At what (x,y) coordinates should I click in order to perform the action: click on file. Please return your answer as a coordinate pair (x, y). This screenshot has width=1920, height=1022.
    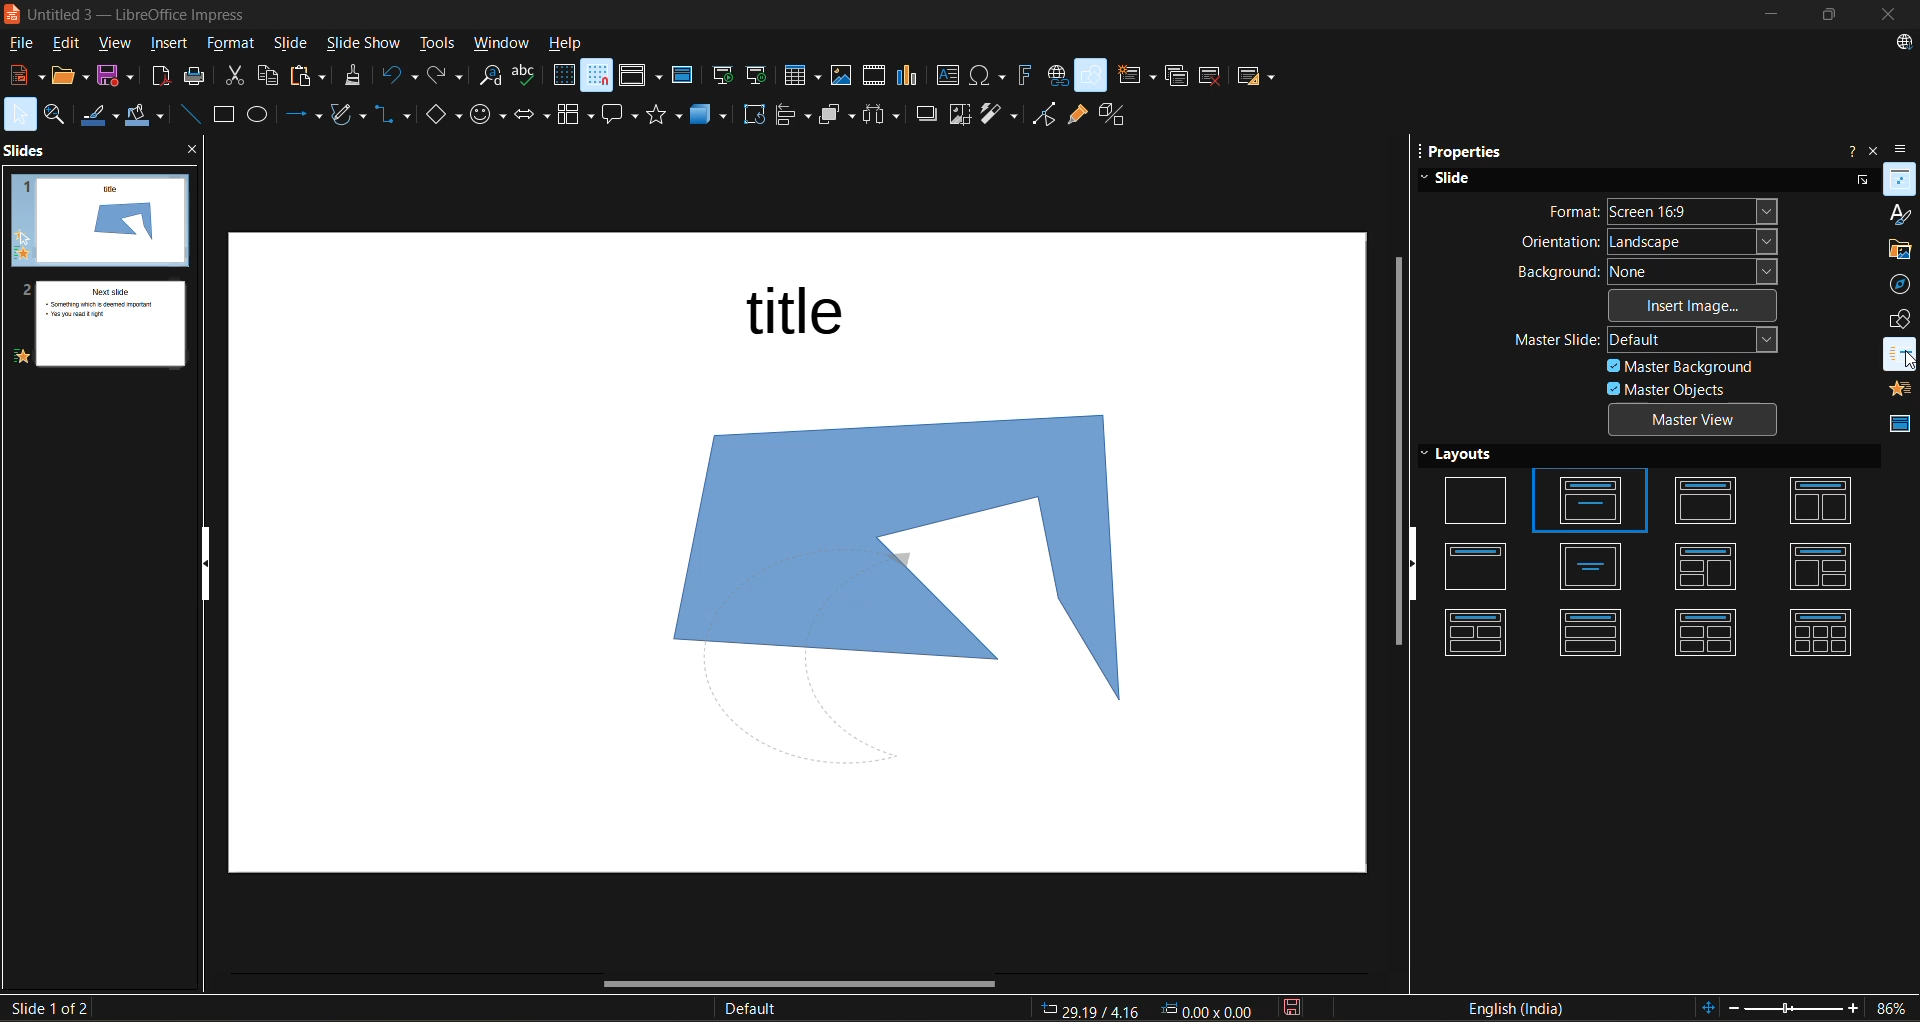
    Looking at the image, I should click on (27, 45).